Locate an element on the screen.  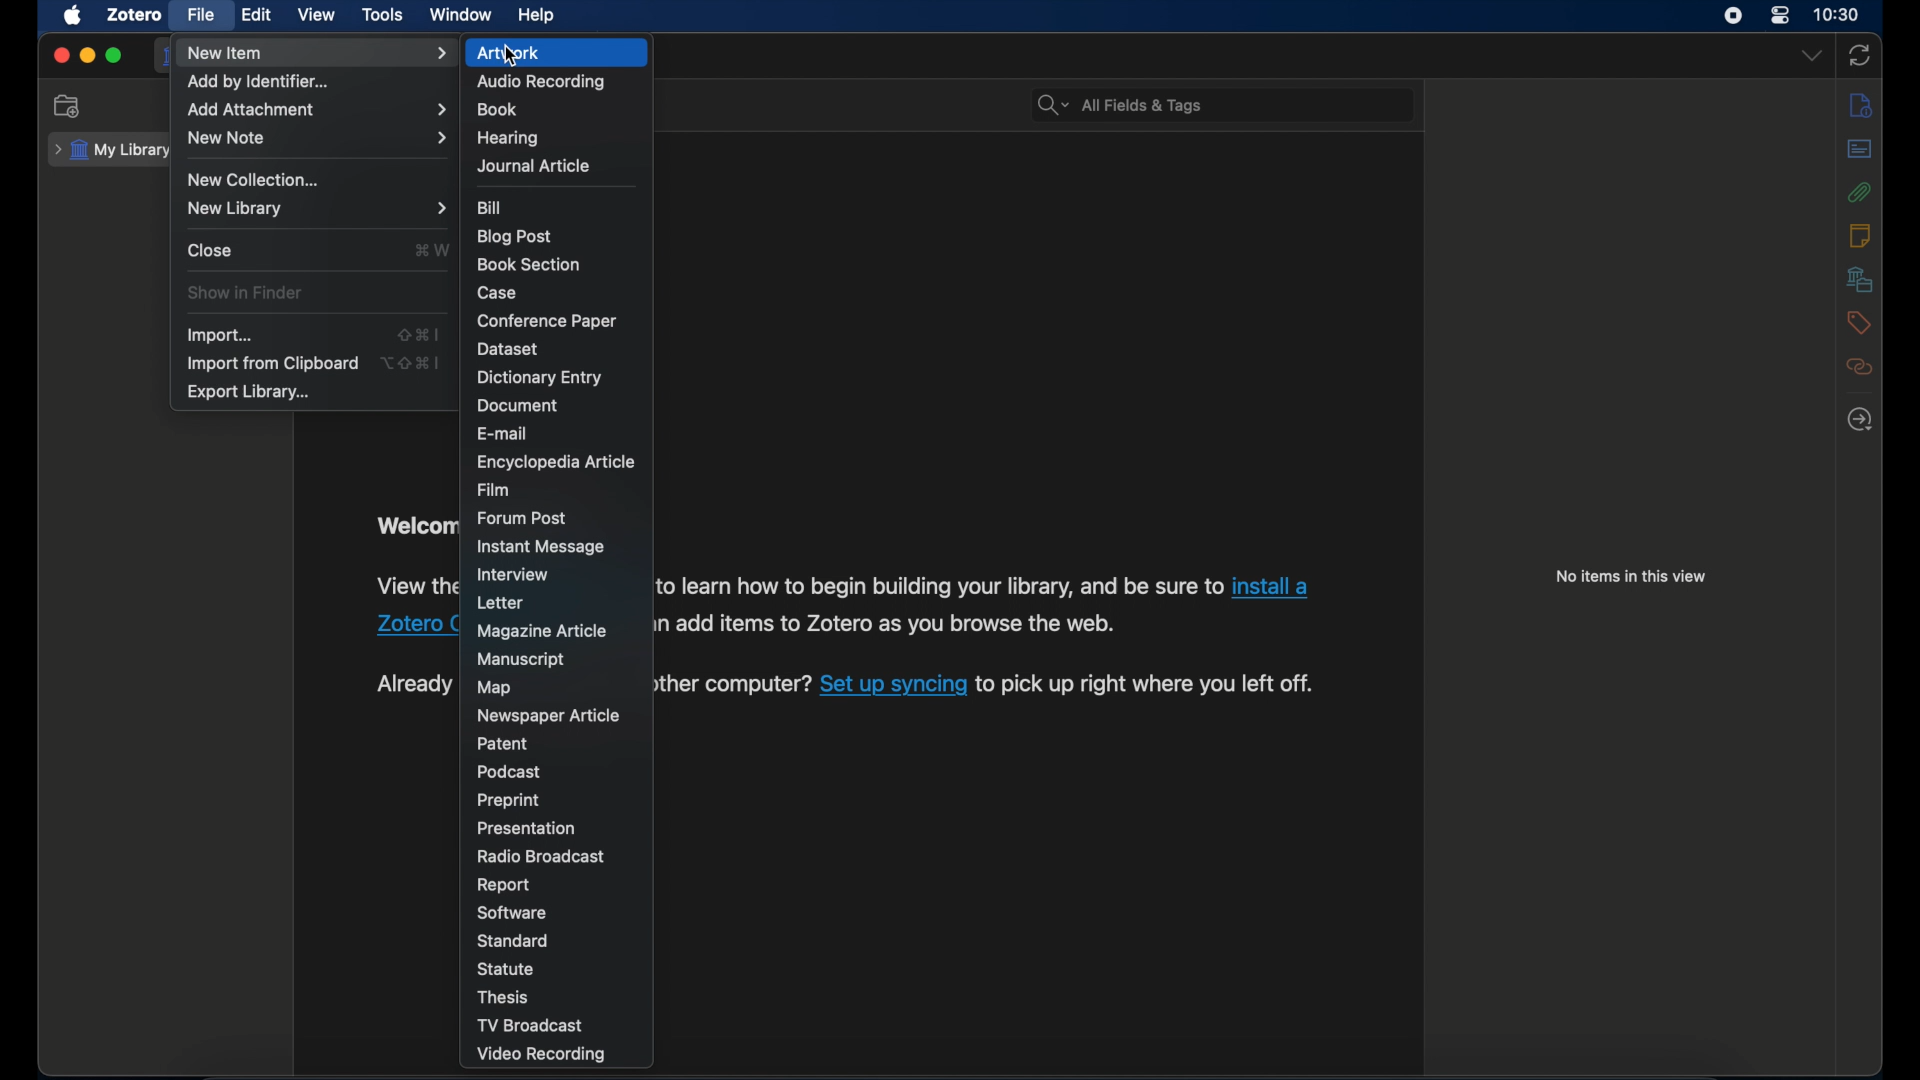
film is located at coordinates (494, 489).